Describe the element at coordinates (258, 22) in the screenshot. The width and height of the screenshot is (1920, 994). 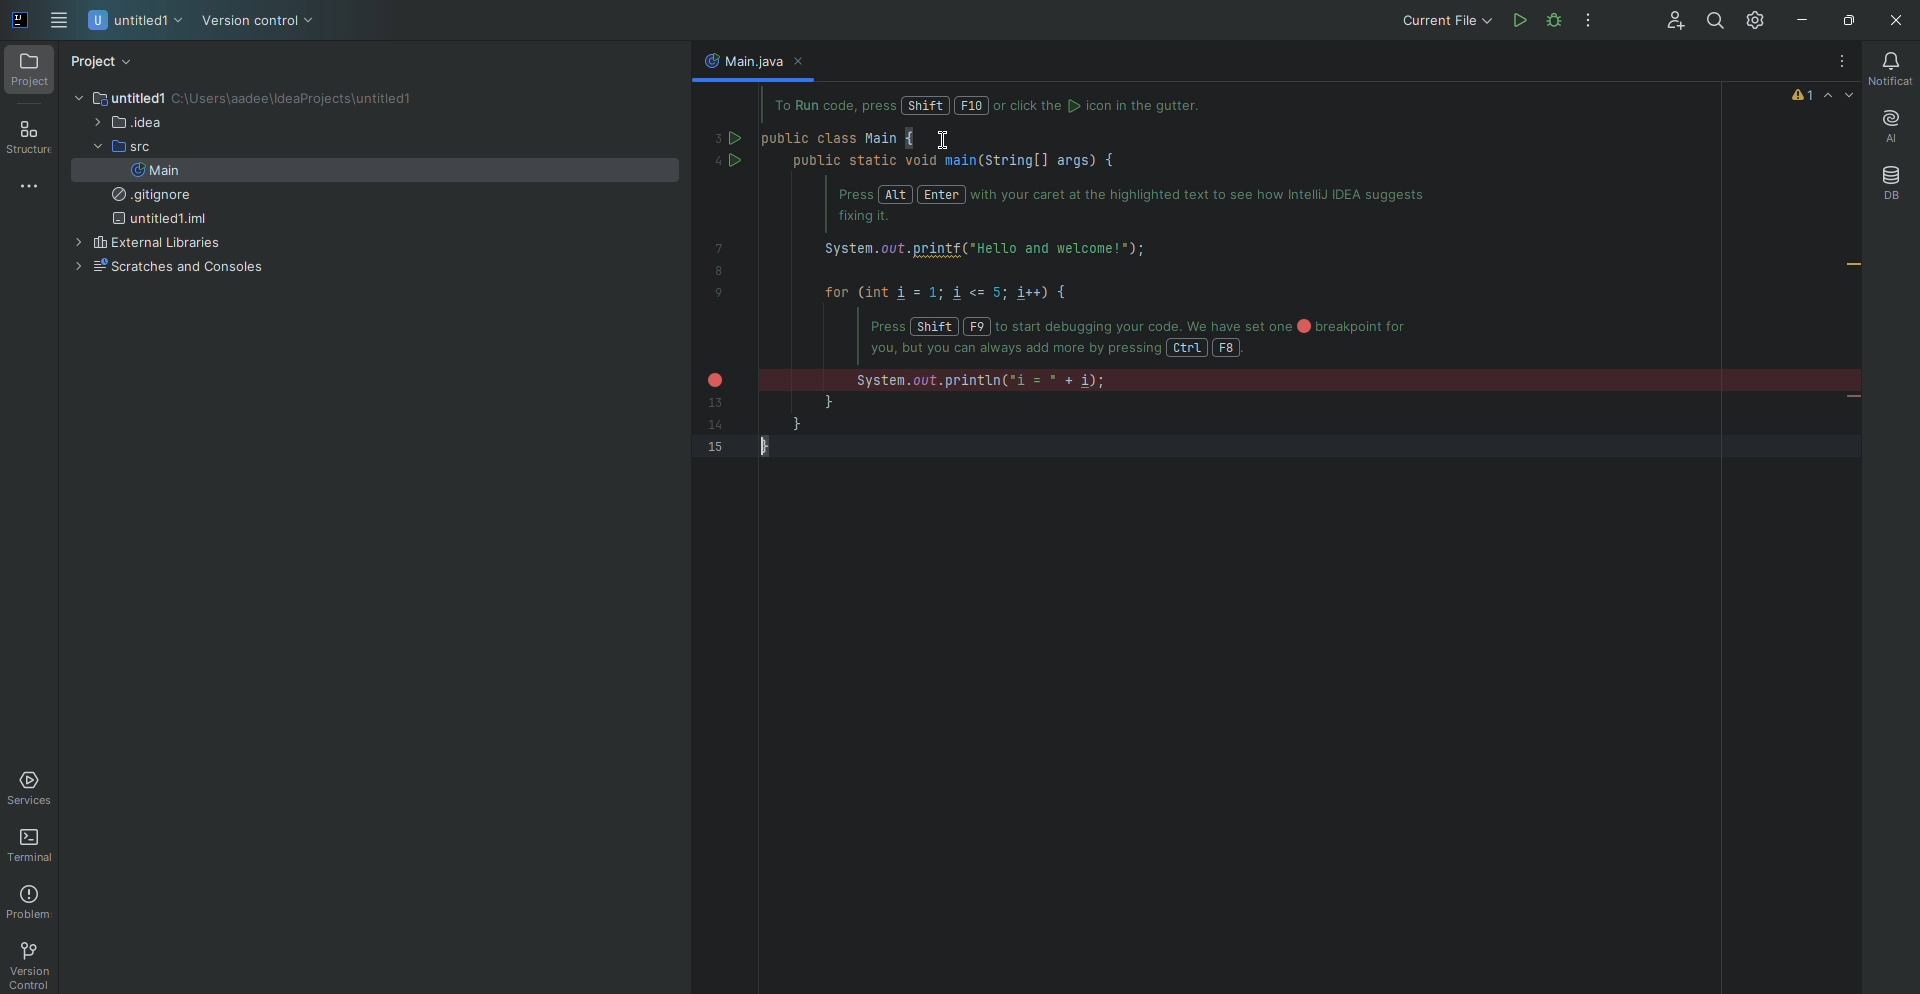
I see `Version Control` at that location.